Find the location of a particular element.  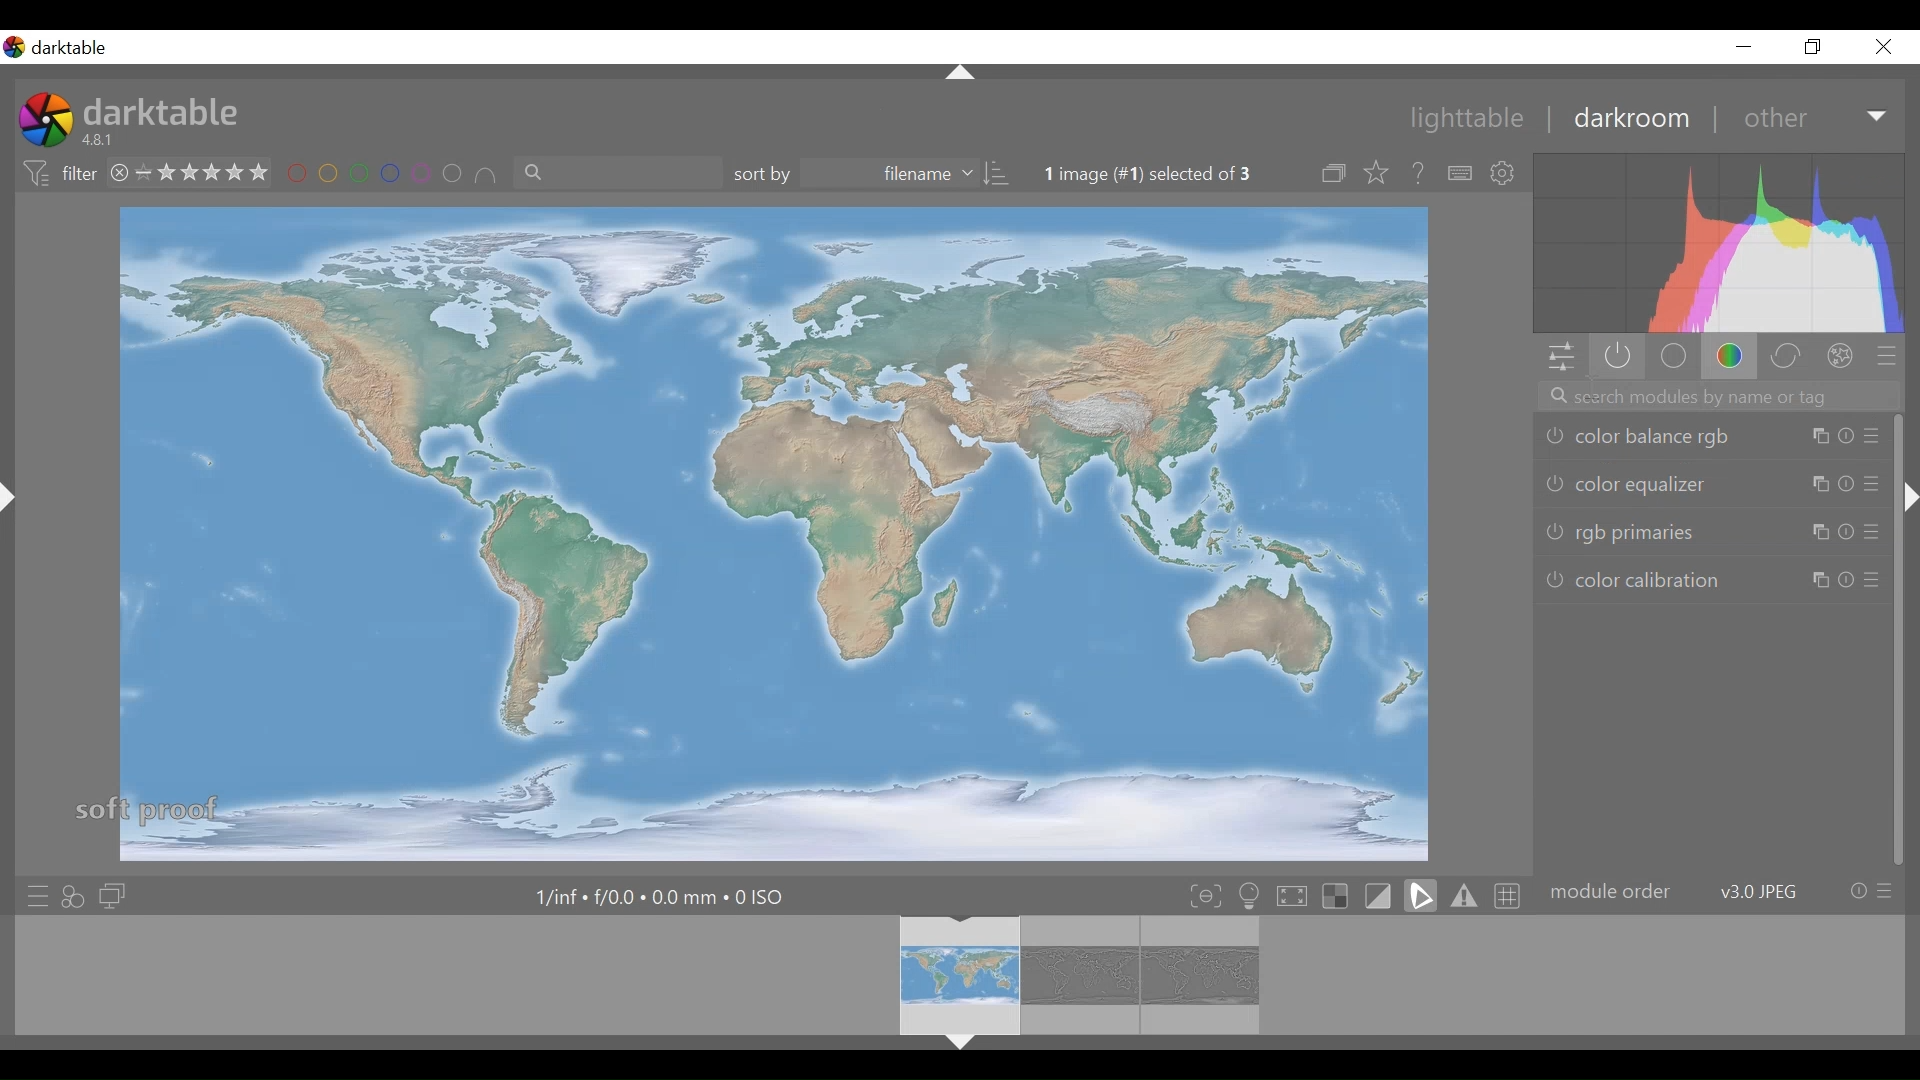

toggle high quality processing is located at coordinates (1293, 897).